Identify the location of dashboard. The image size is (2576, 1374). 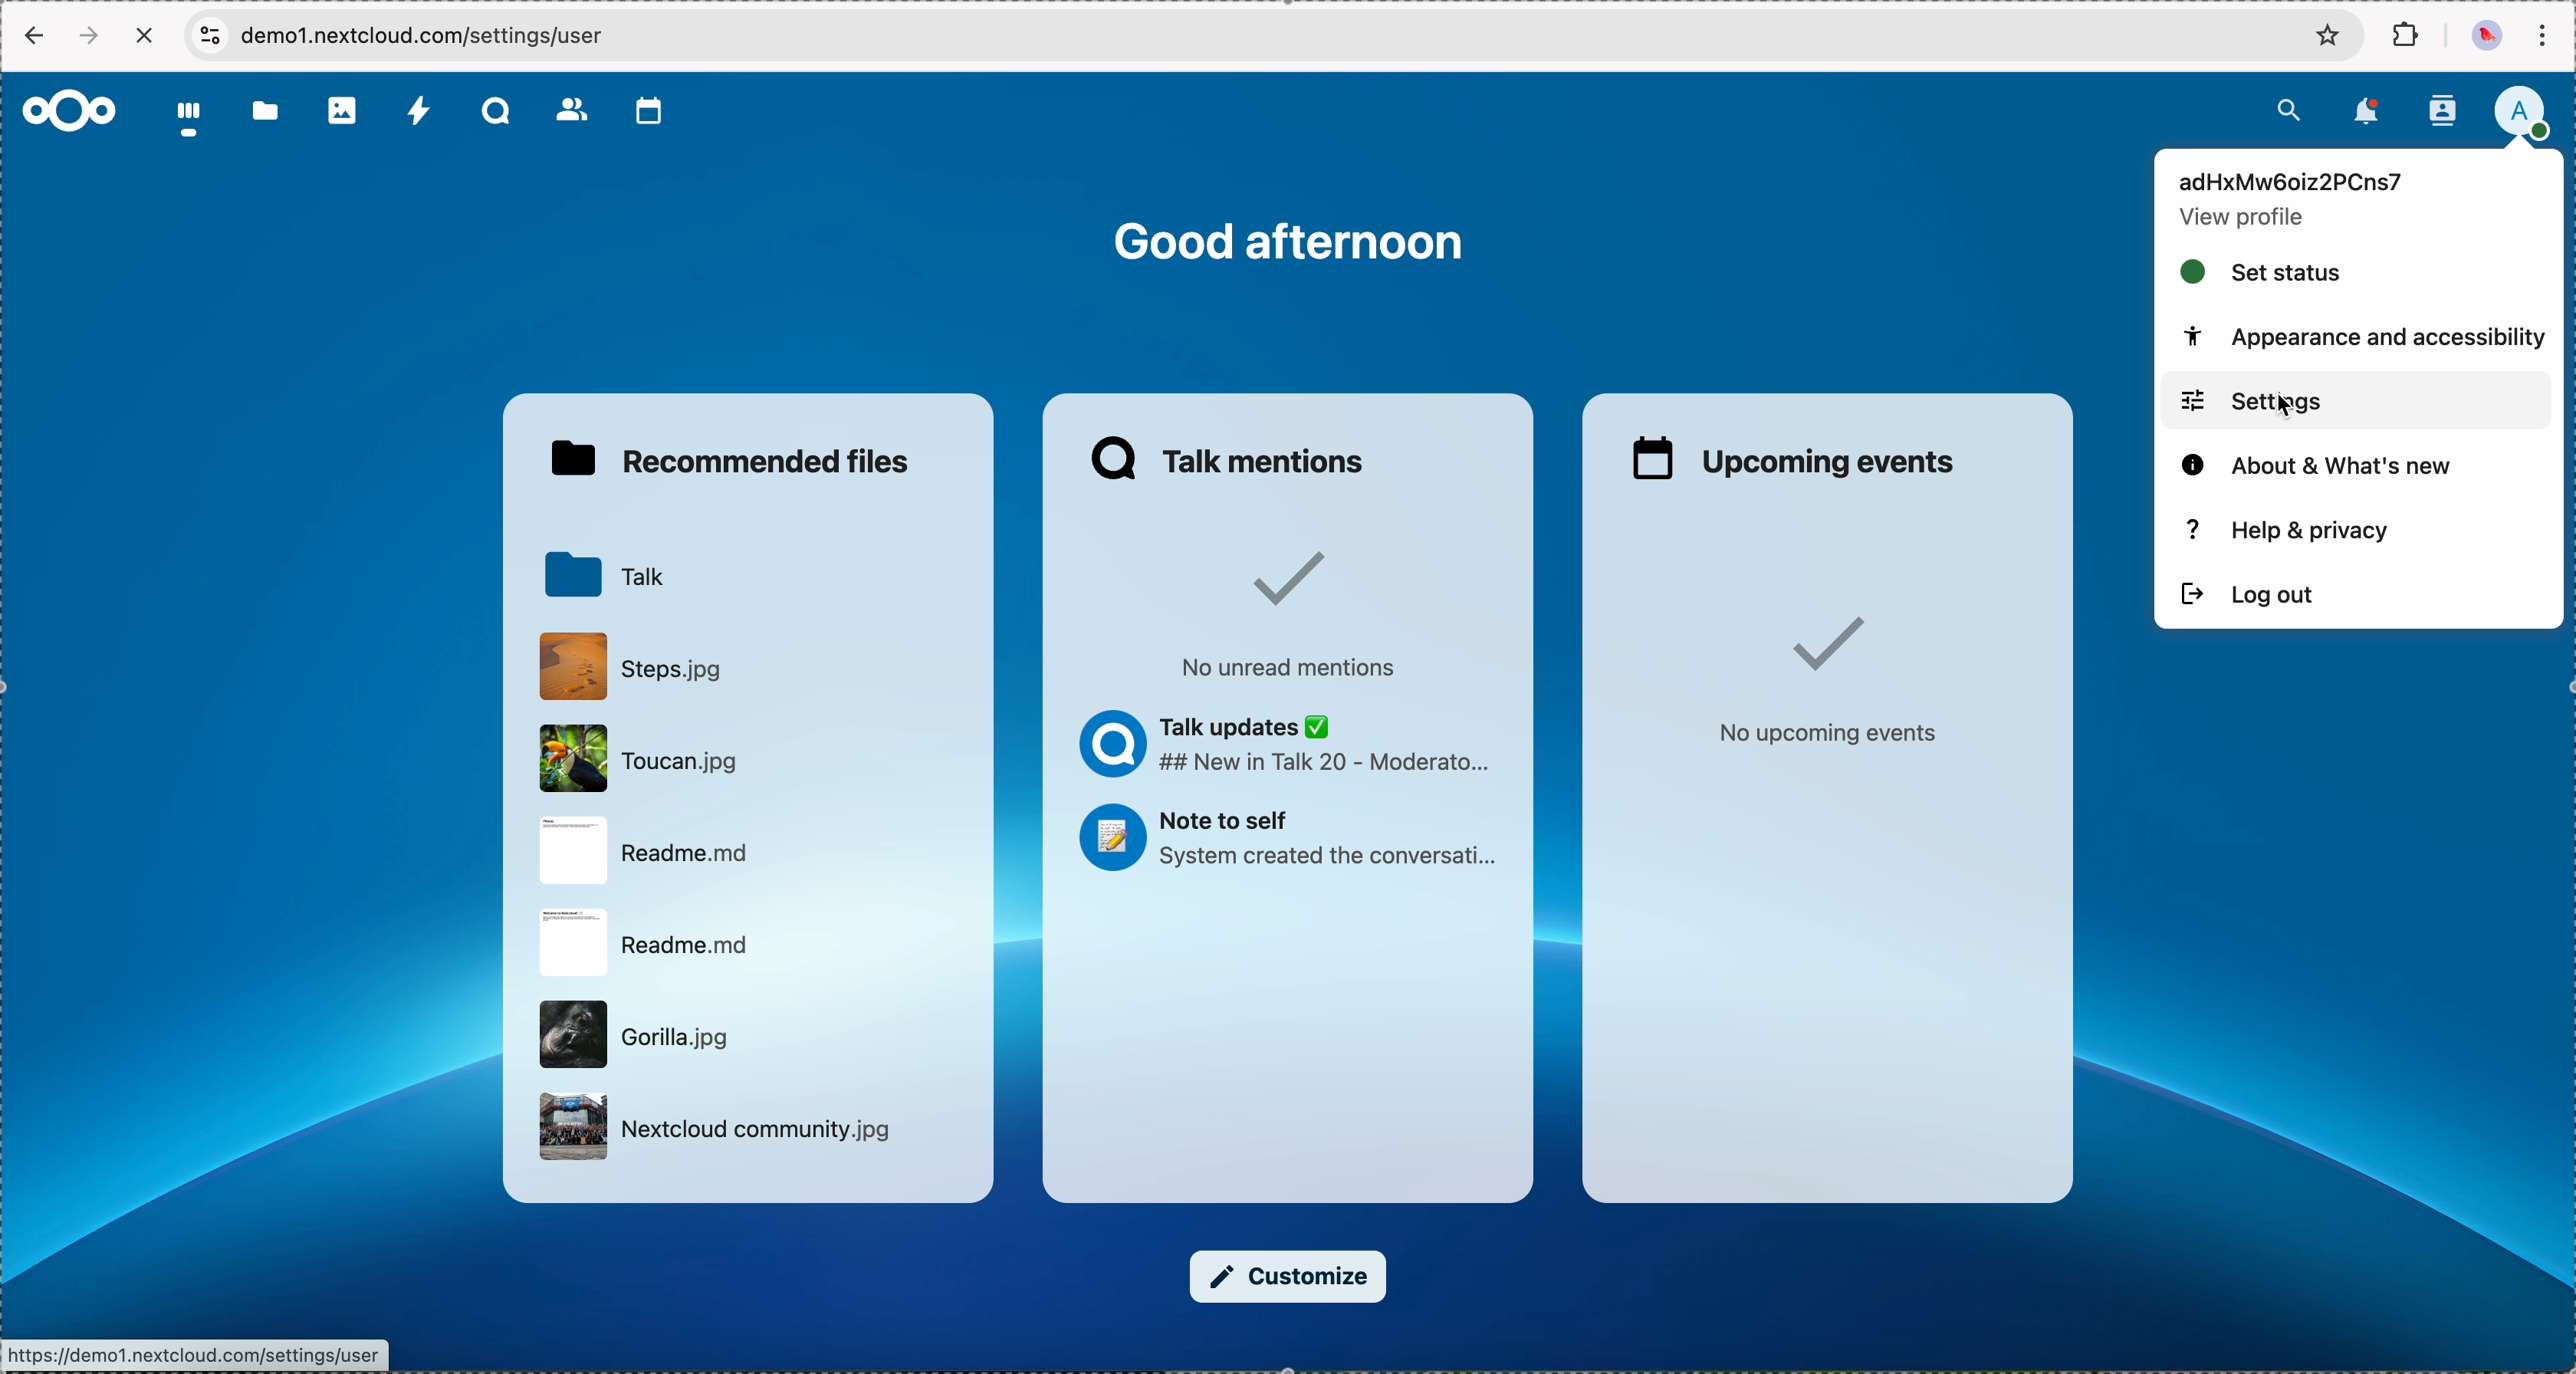
(190, 122).